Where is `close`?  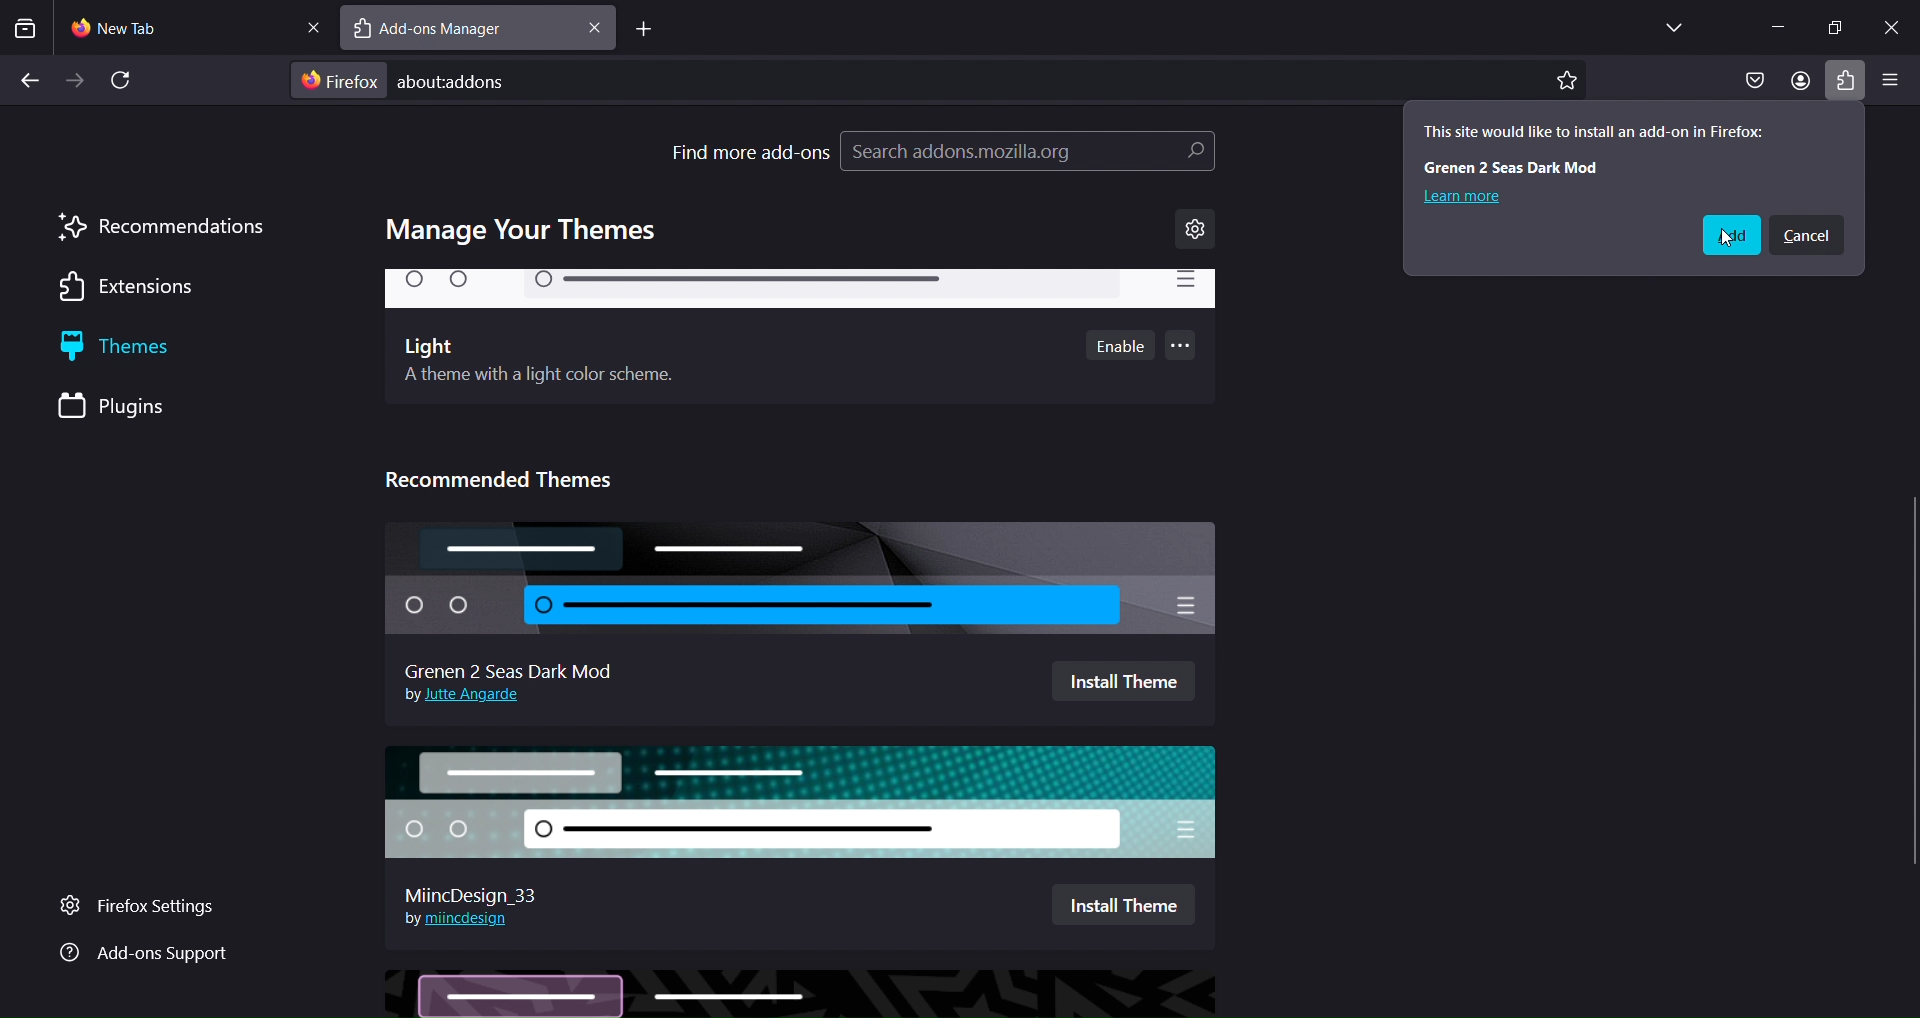 close is located at coordinates (1892, 24).